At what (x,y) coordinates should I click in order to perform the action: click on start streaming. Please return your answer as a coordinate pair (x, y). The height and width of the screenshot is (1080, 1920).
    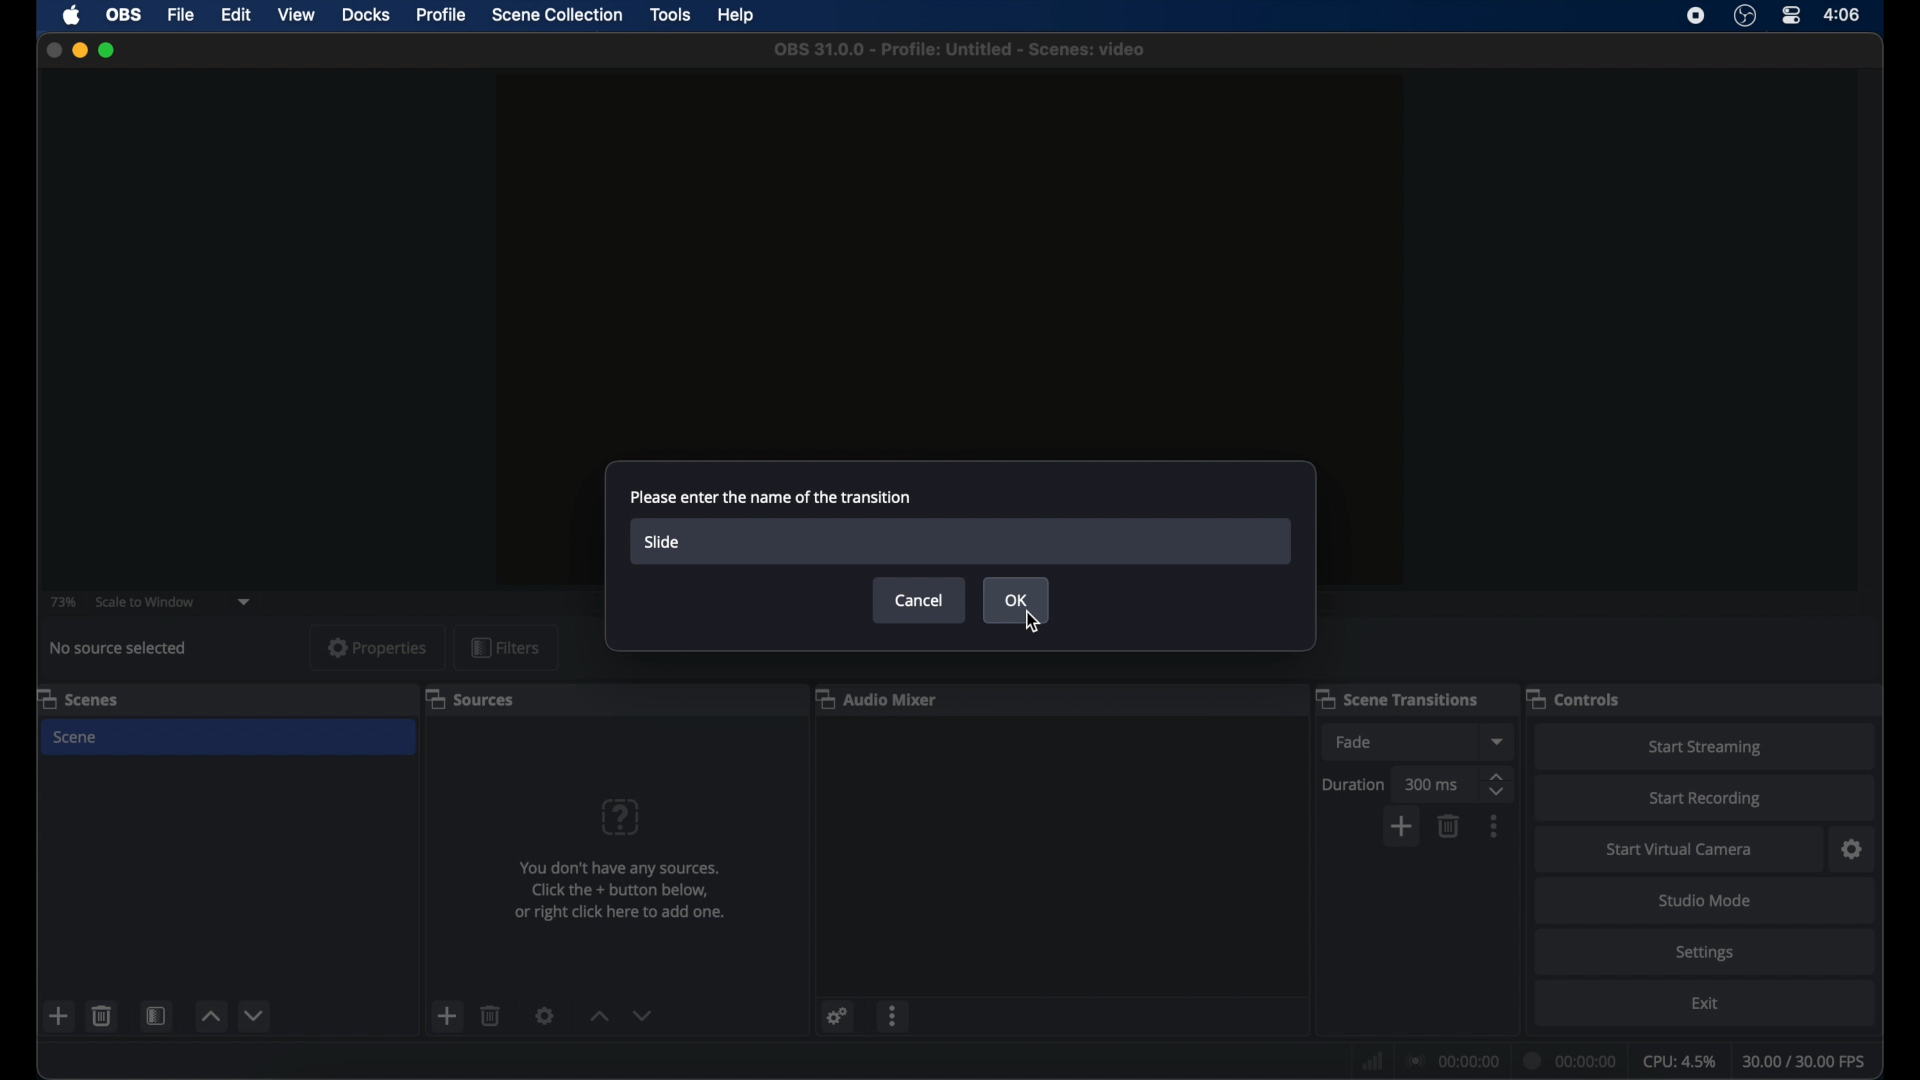
    Looking at the image, I should click on (1705, 748).